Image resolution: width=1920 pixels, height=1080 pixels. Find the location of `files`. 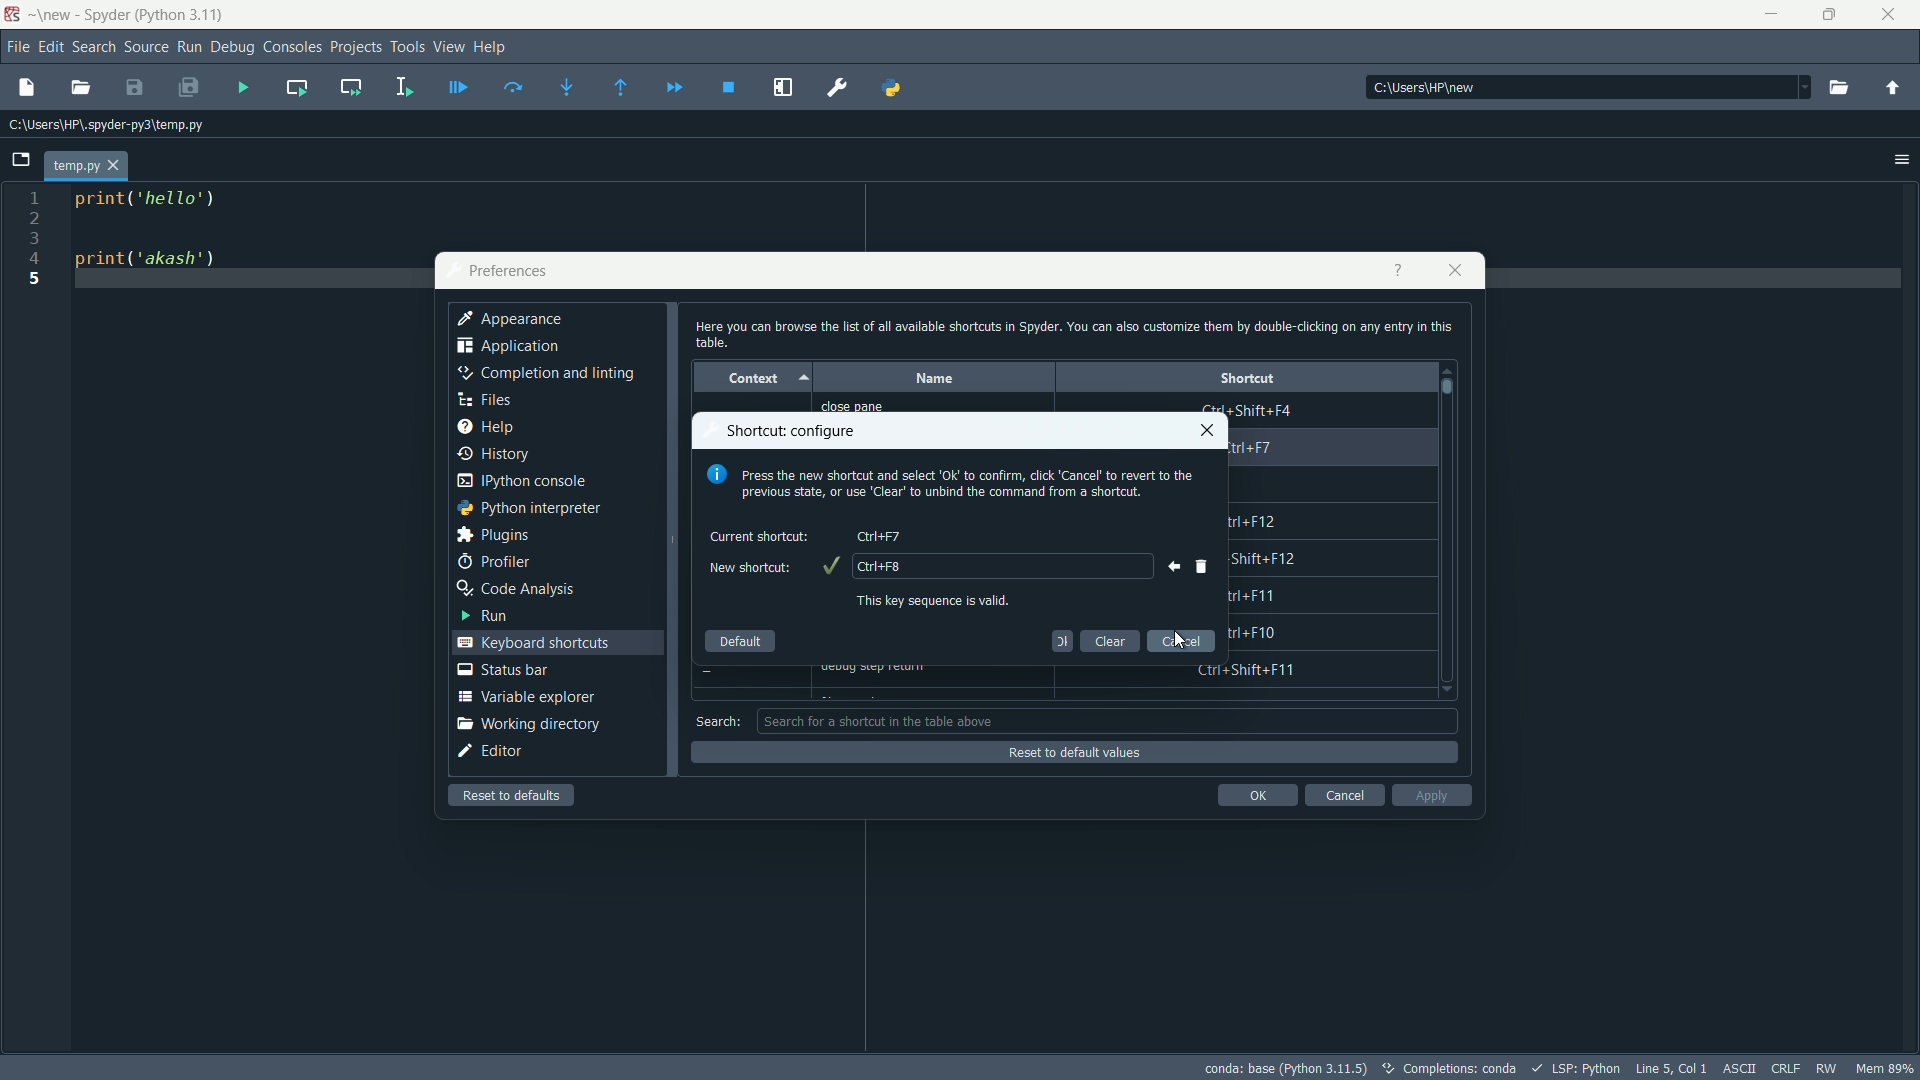

files is located at coordinates (483, 400).